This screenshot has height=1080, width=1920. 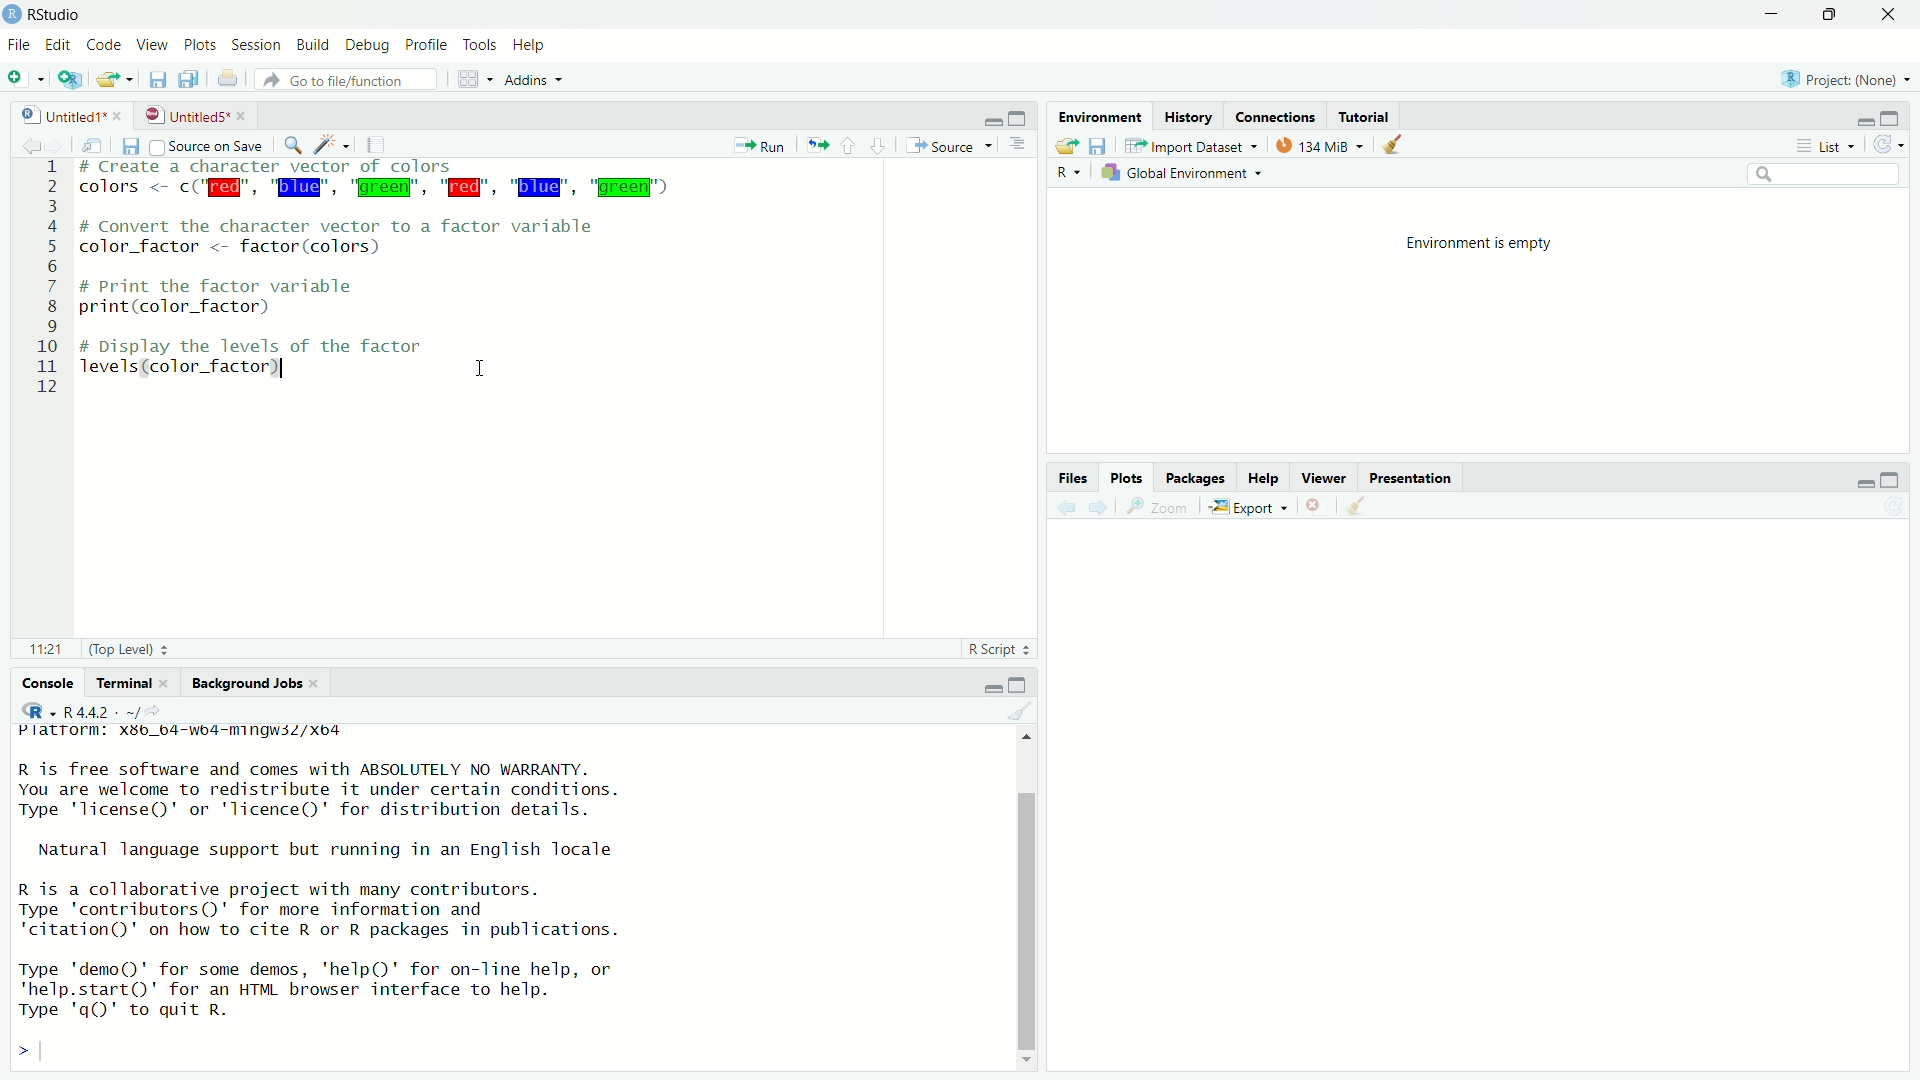 What do you see at coordinates (302, 167) in the screenshot?
I see `# create a character  vector of colors` at bounding box center [302, 167].